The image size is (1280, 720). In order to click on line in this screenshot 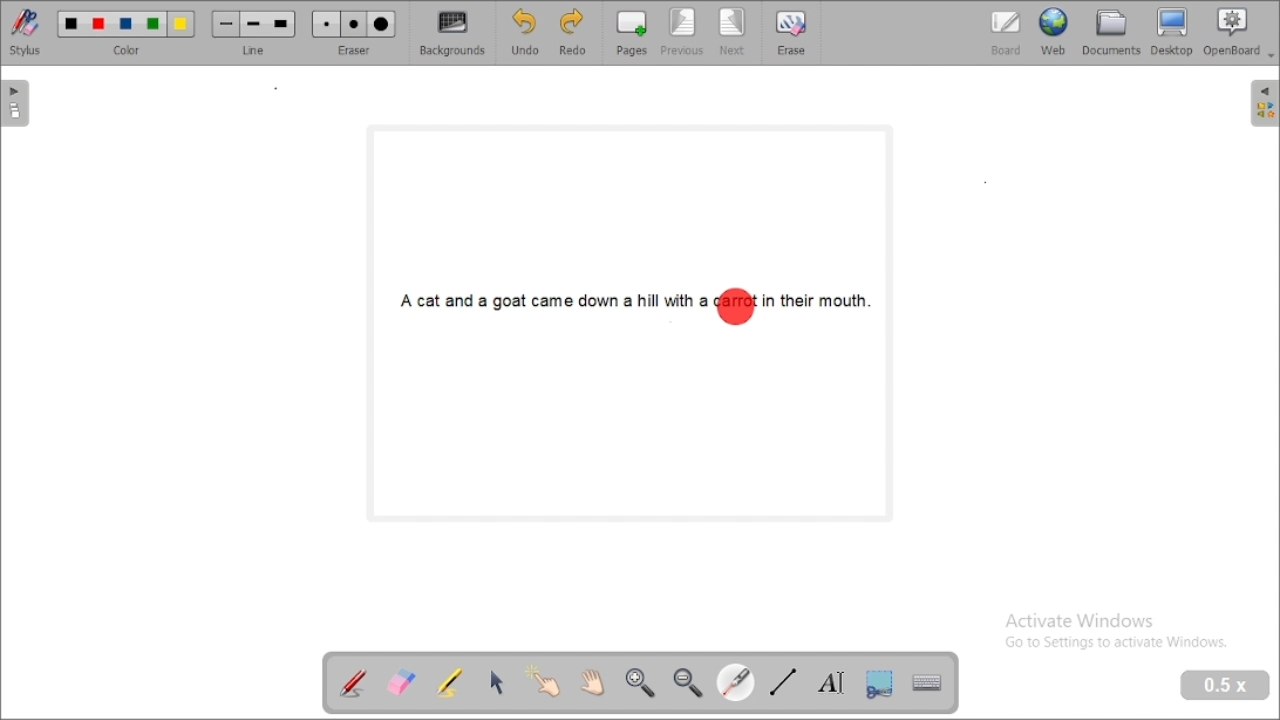, I will do `click(253, 34)`.